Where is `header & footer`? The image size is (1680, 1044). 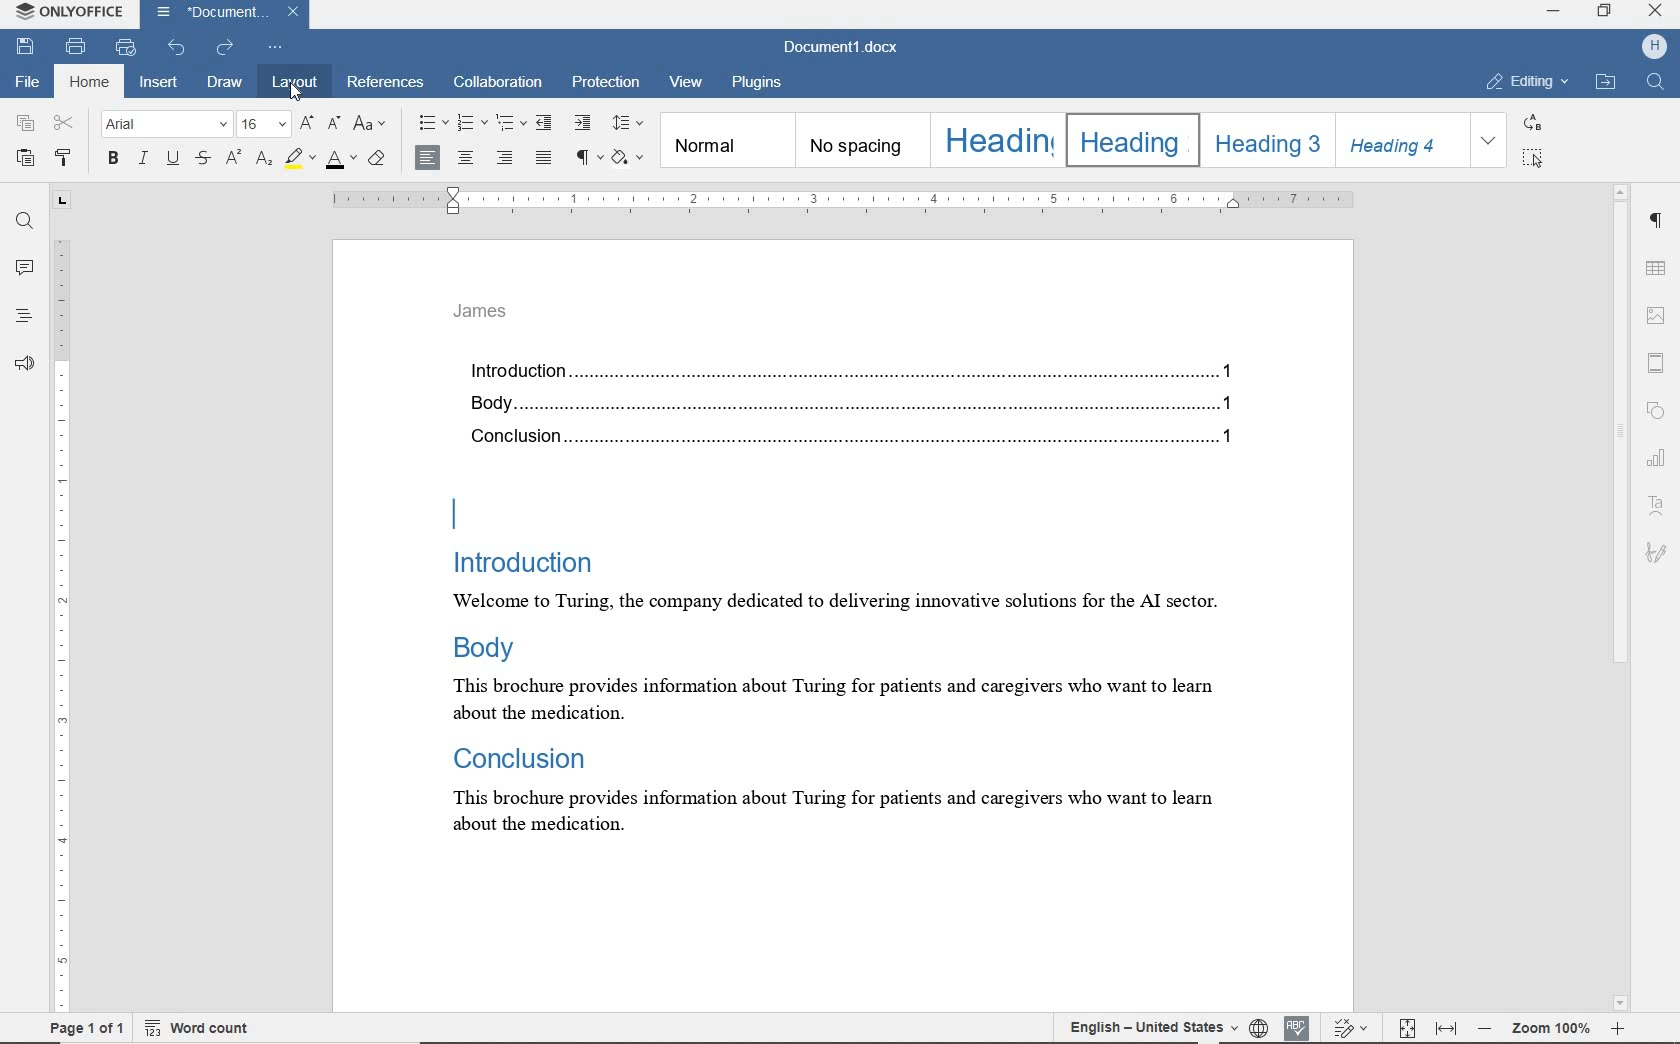 header & footer is located at coordinates (1661, 364).